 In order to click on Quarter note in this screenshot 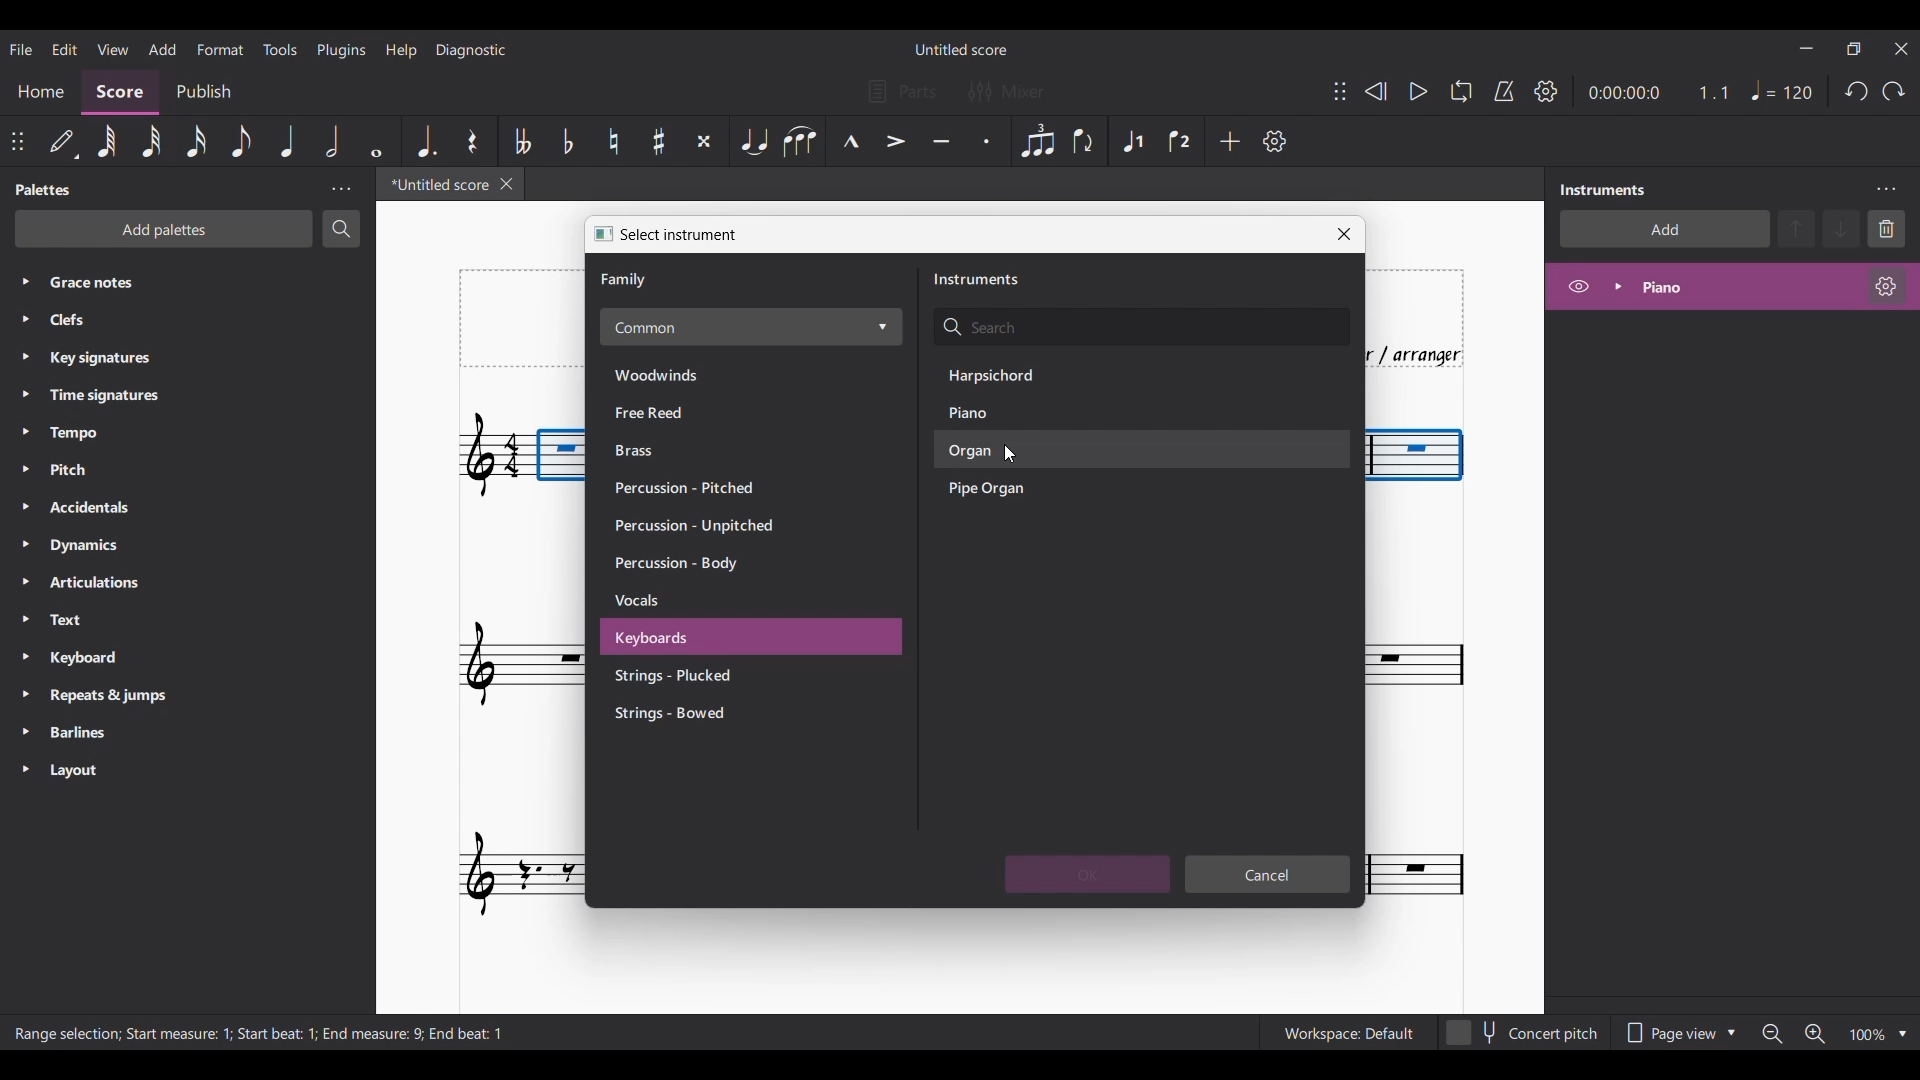, I will do `click(288, 141)`.